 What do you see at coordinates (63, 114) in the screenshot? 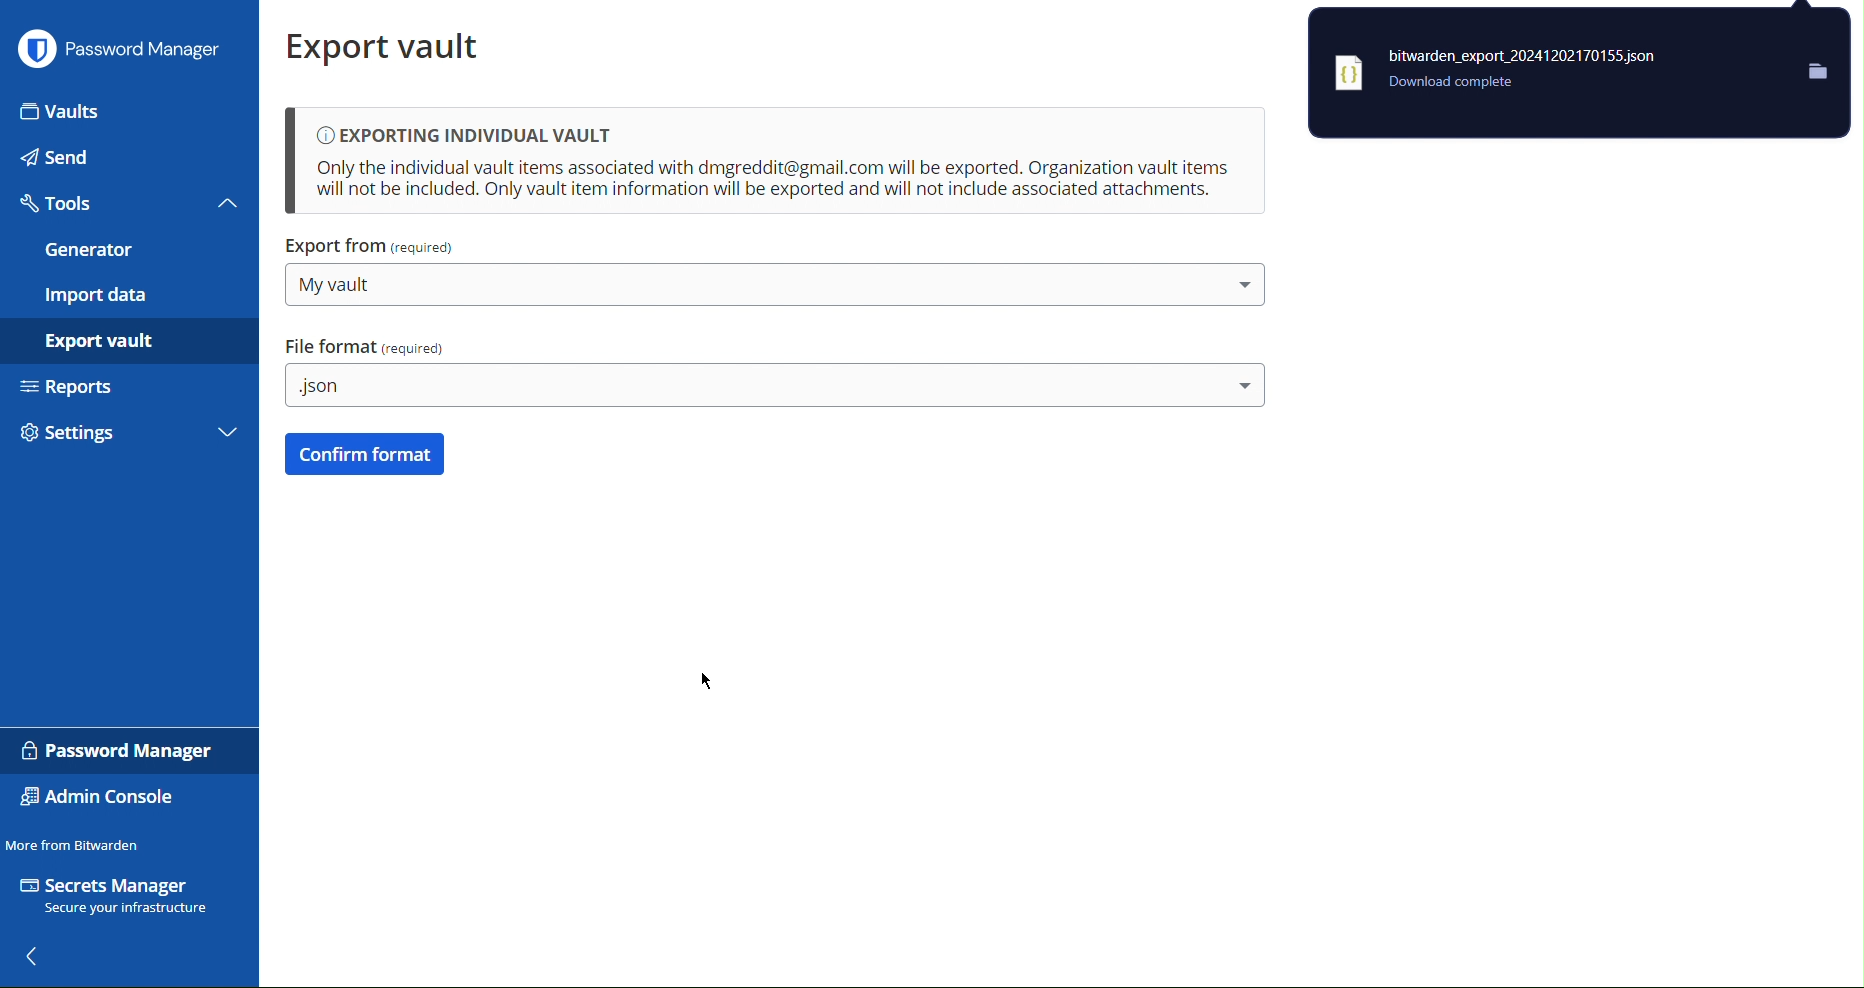
I see `Vaults` at bounding box center [63, 114].